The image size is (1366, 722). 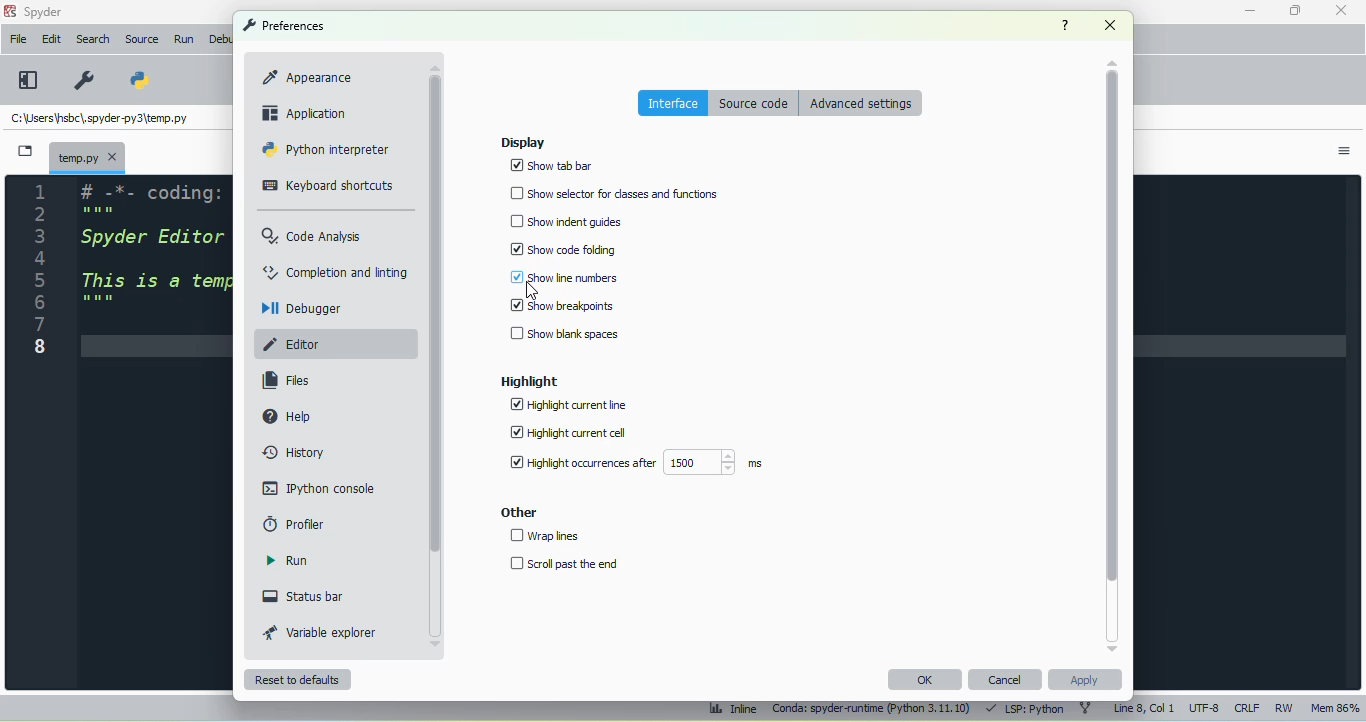 I want to click on vertical scroll bar, so click(x=1113, y=328).